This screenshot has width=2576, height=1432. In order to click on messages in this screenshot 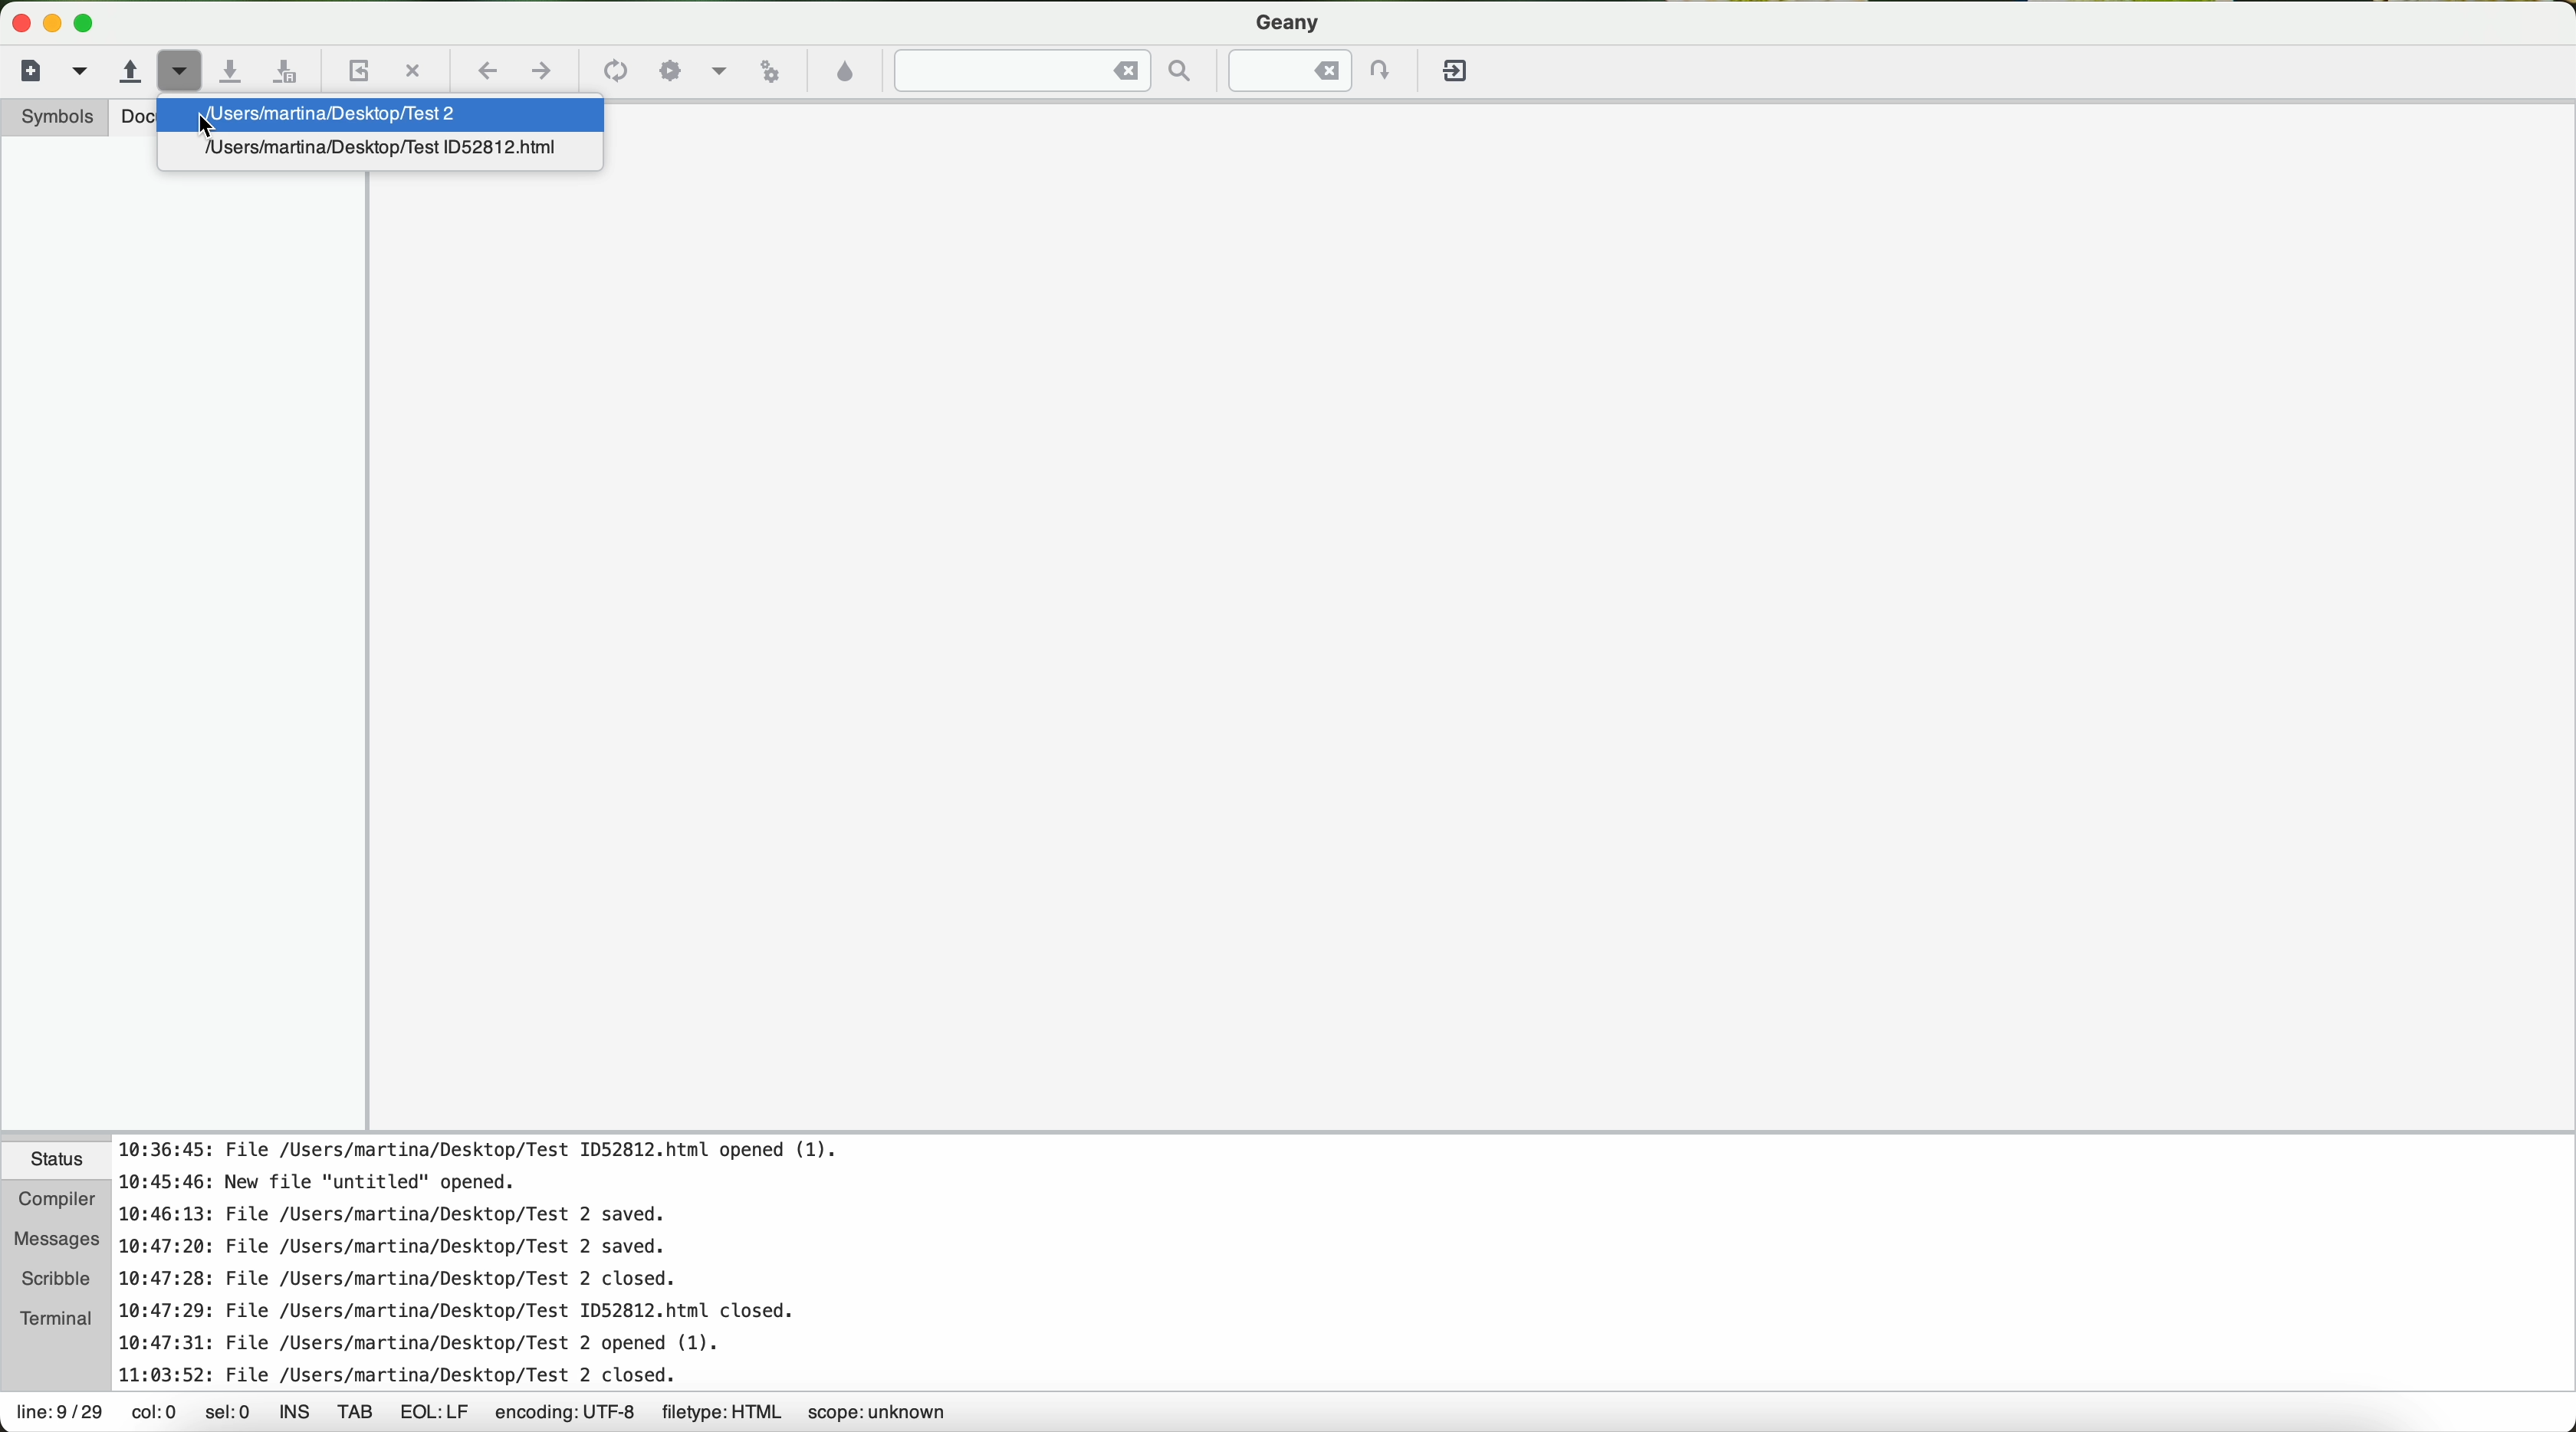, I will do `click(56, 1238)`.